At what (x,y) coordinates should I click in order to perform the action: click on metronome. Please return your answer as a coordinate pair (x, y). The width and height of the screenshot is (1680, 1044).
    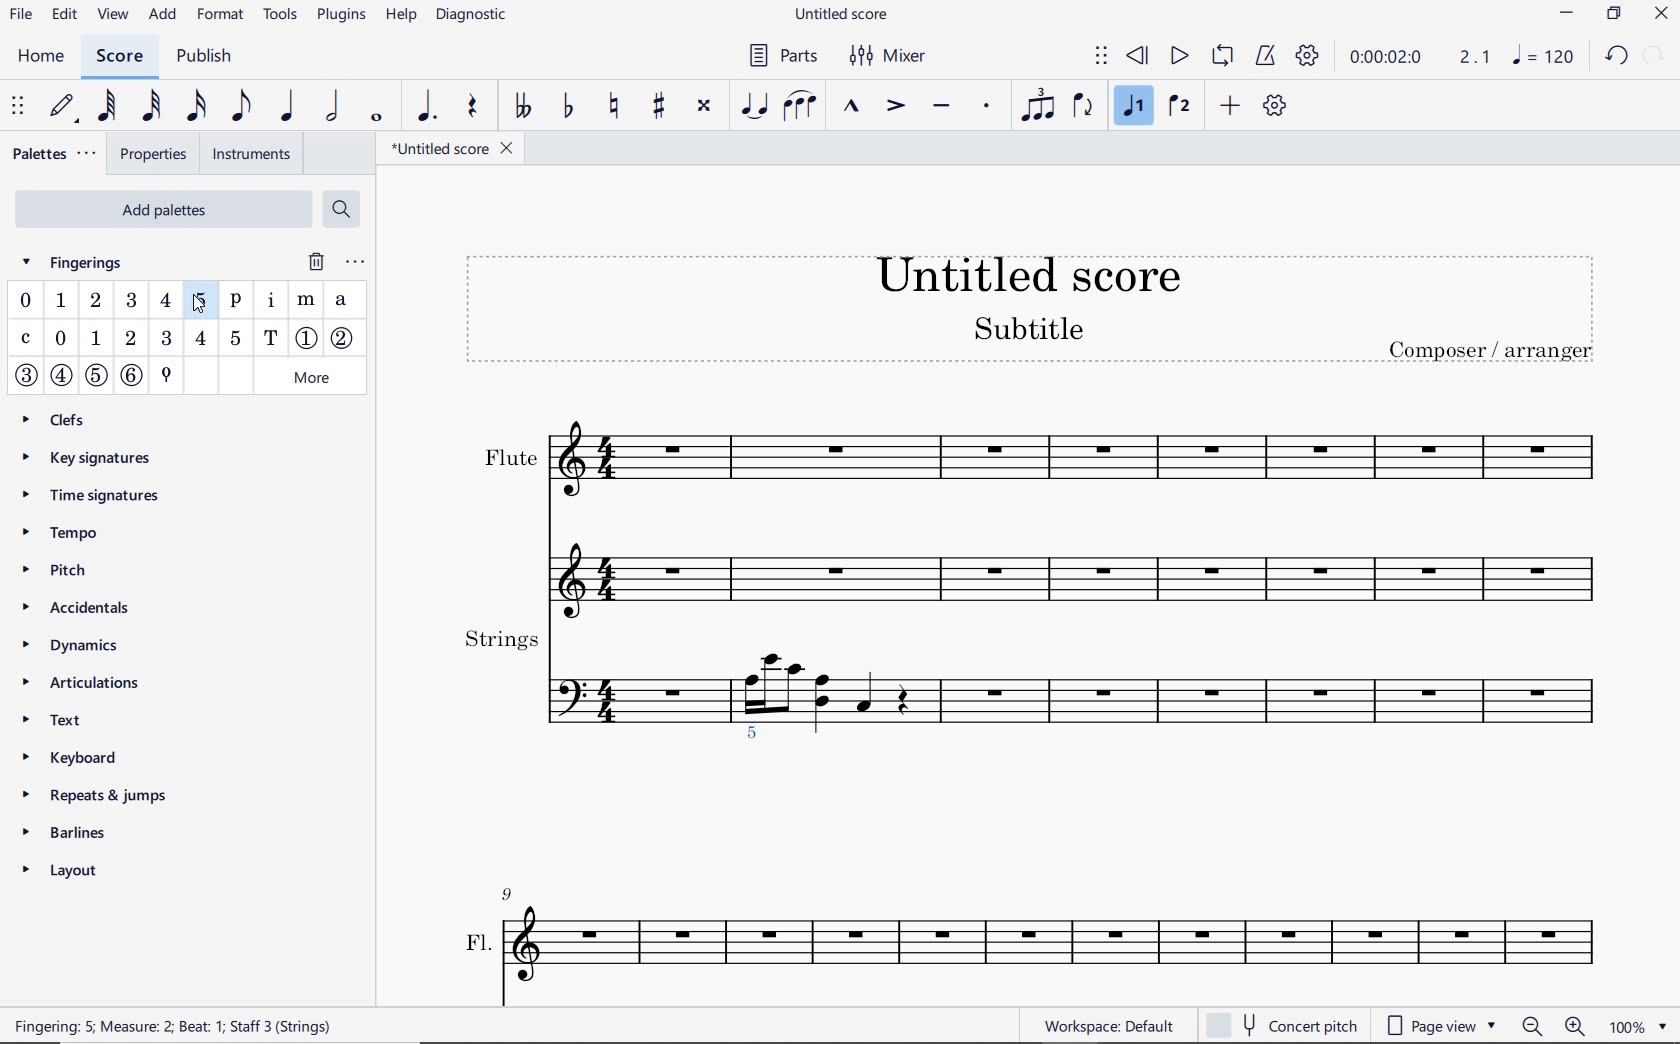
    Looking at the image, I should click on (1265, 59).